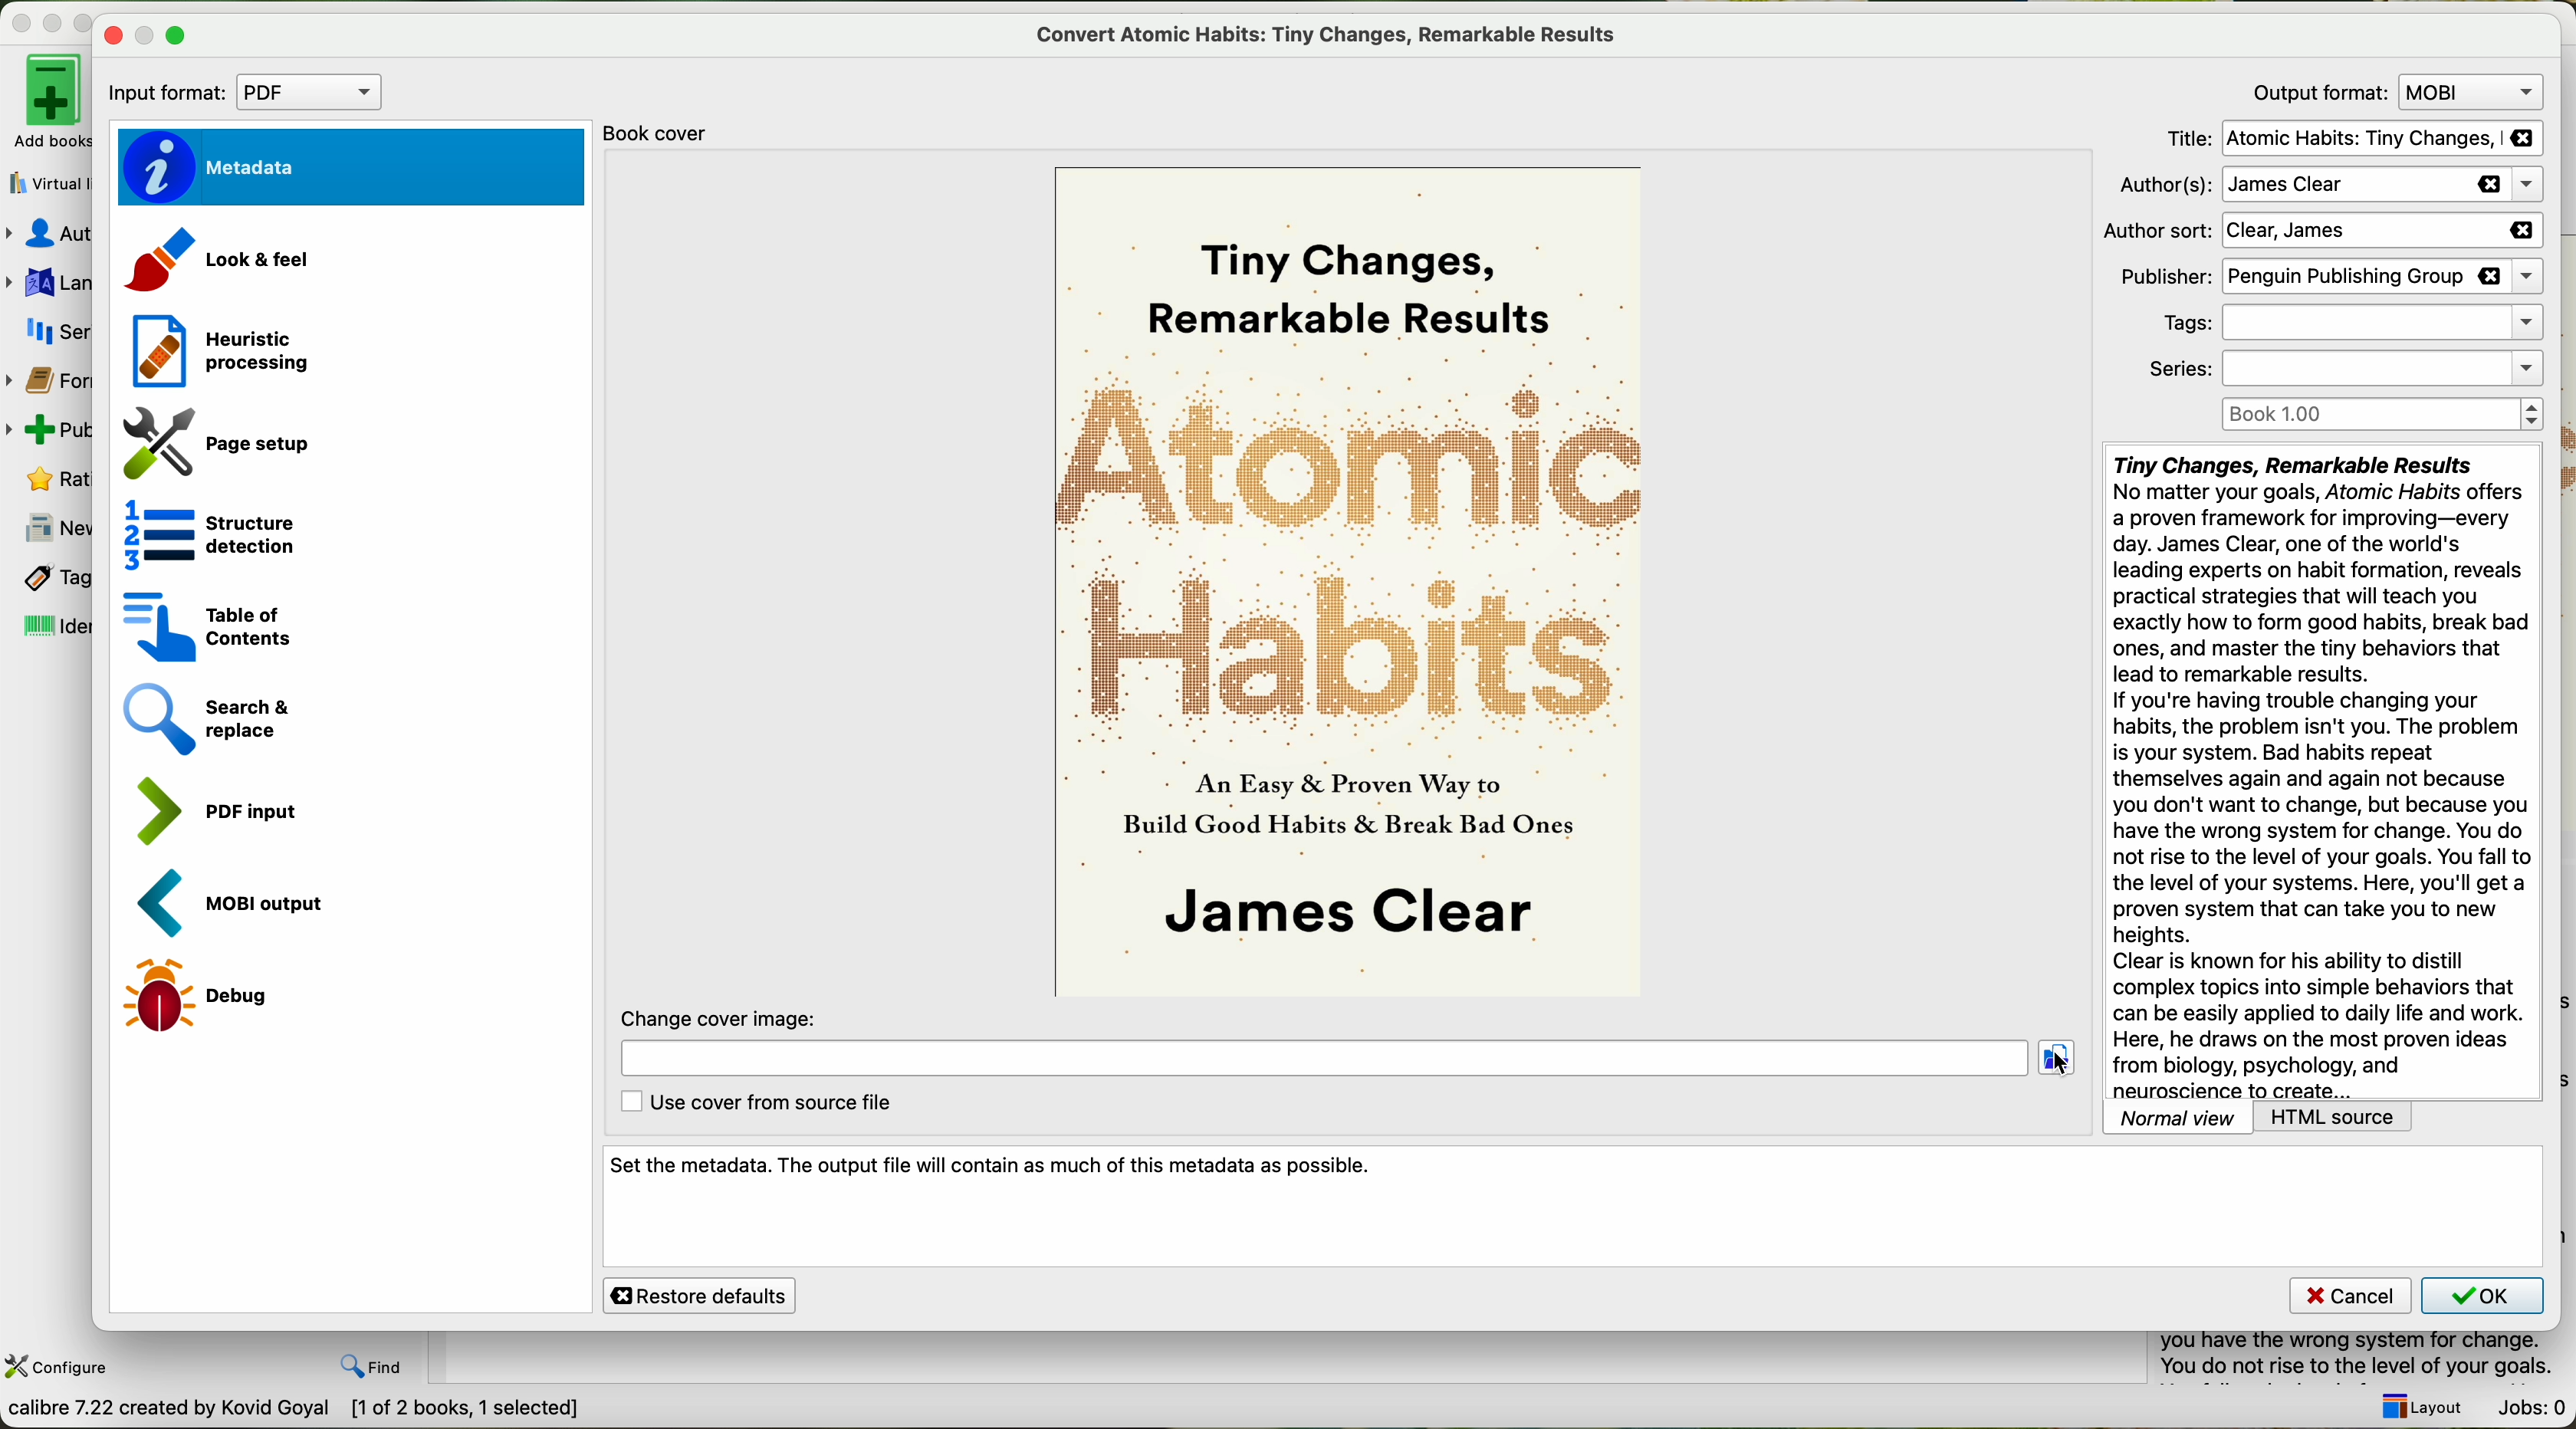 The height and width of the screenshot is (1429, 2576). Describe the element at coordinates (2383, 415) in the screenshot. I see `Book 1.00` at that location.